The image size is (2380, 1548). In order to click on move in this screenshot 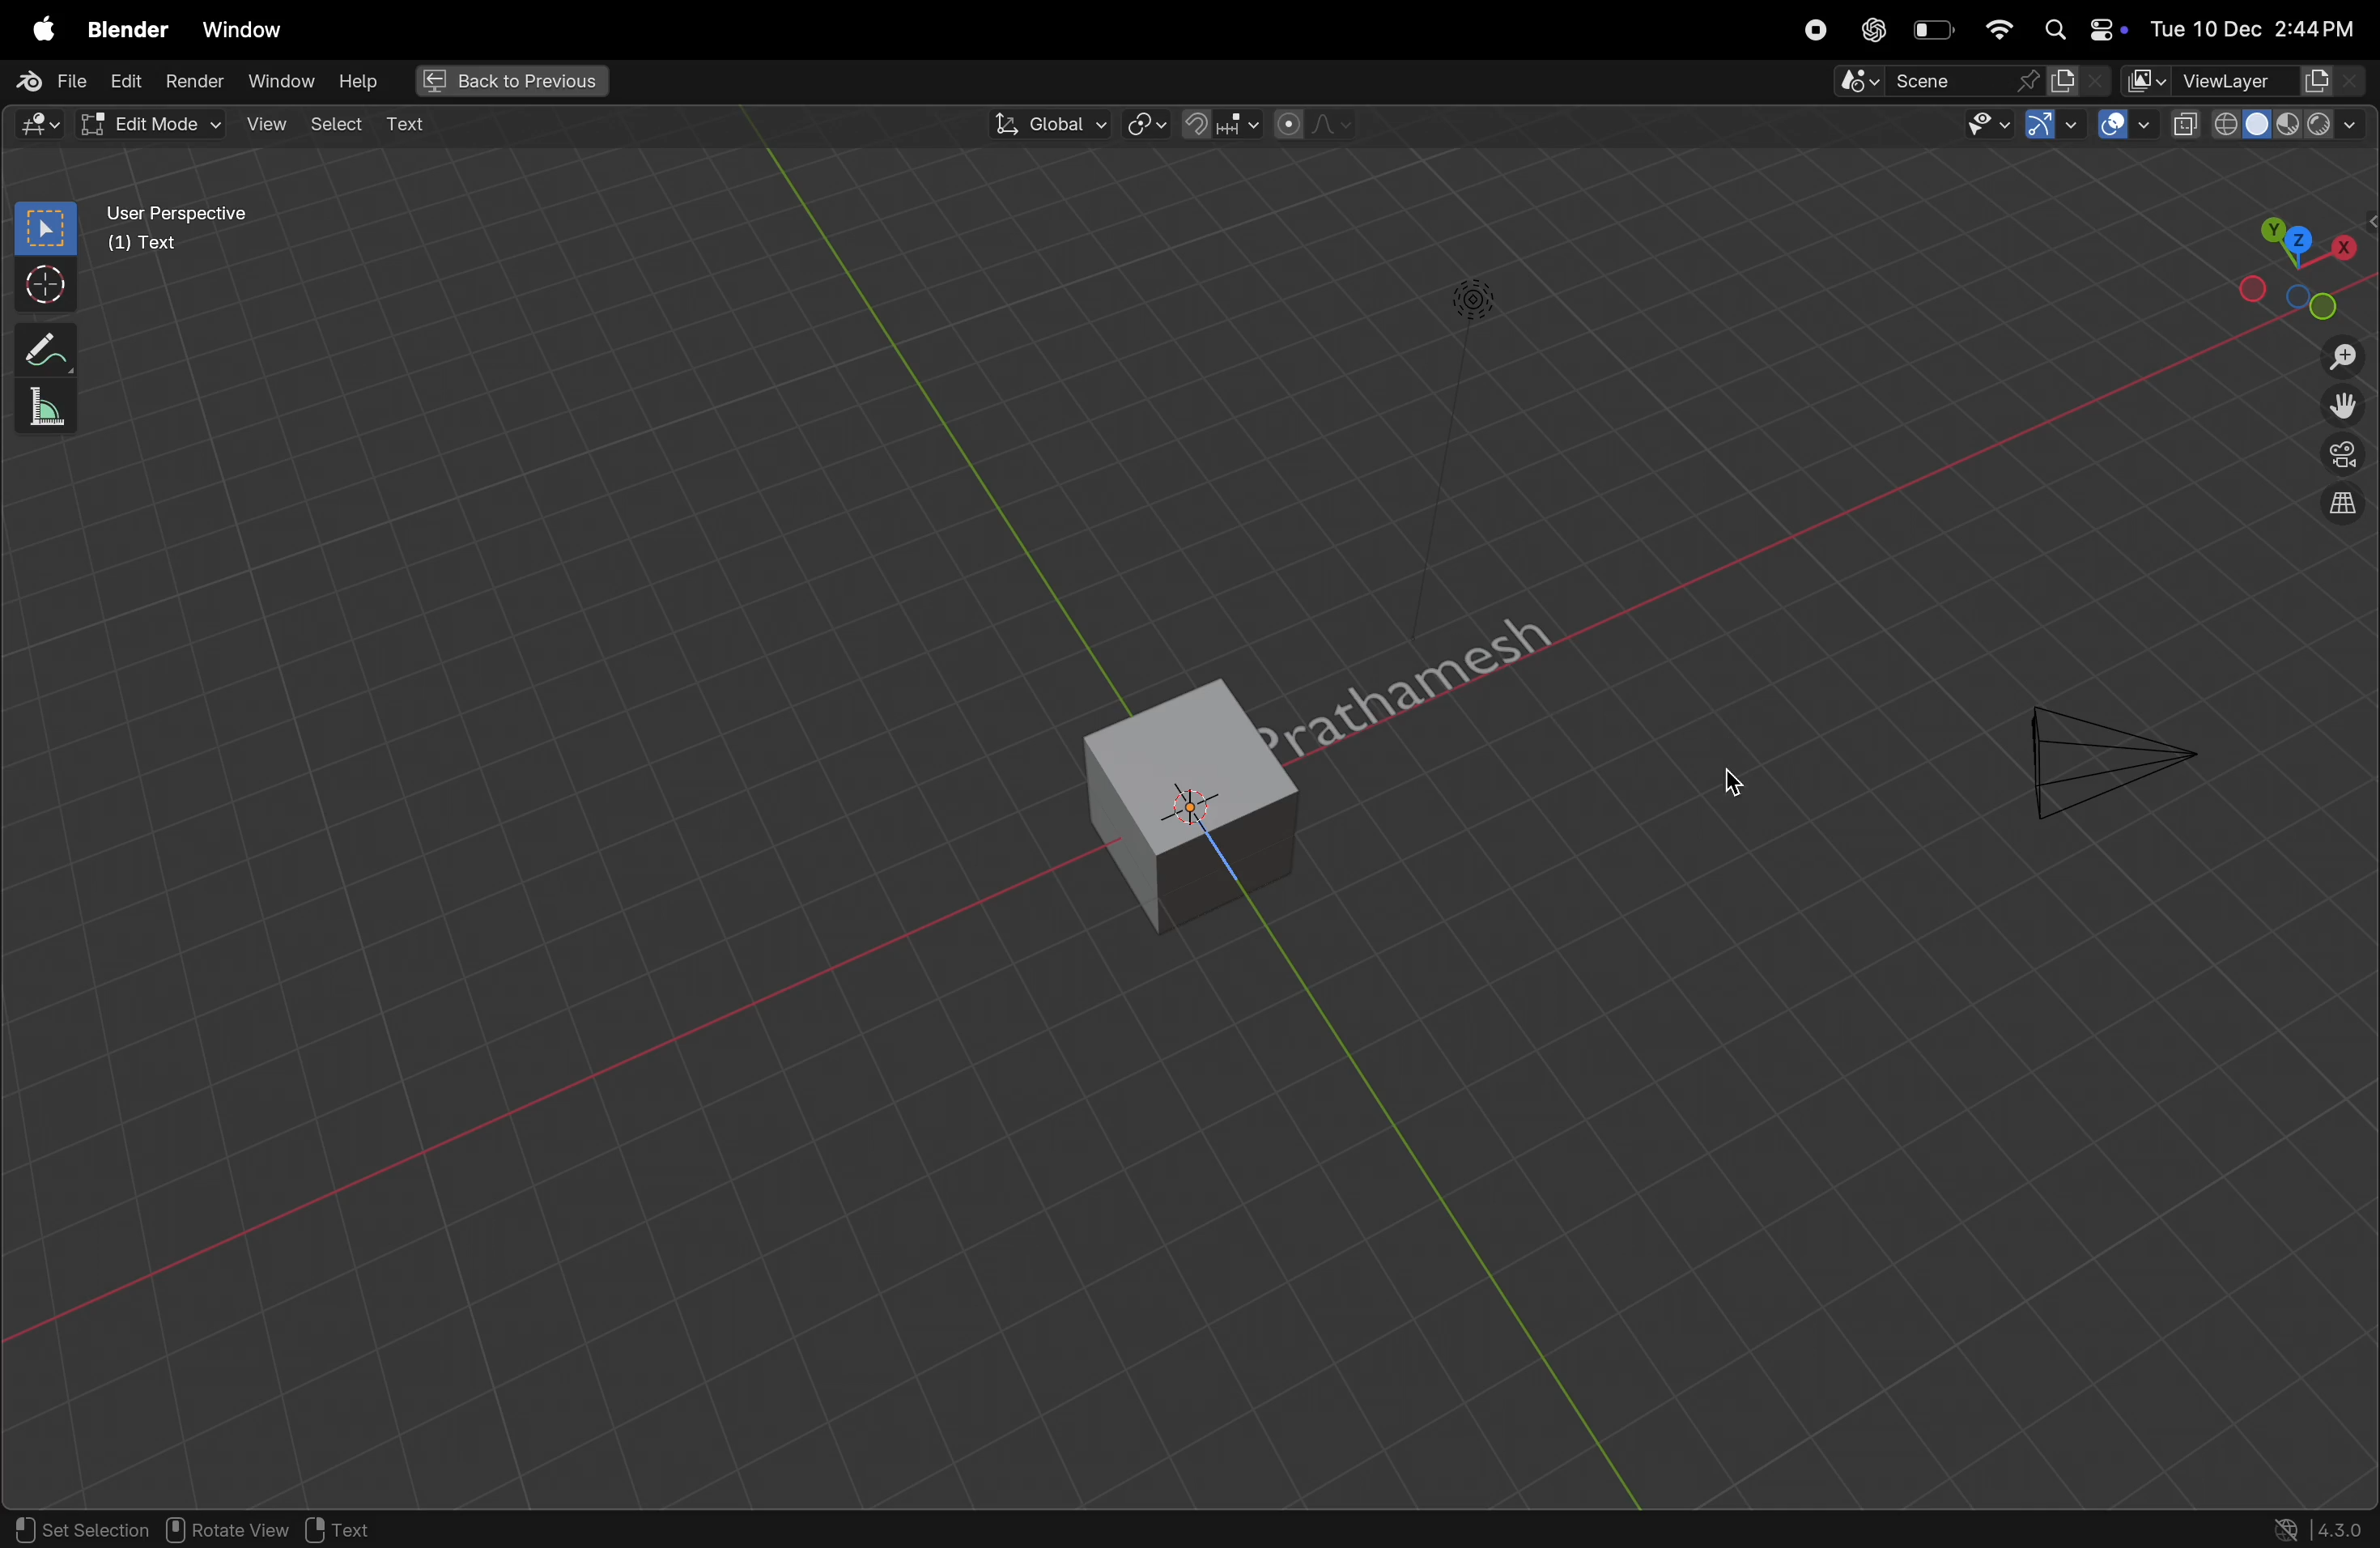, I will do `click(39, 346)`.